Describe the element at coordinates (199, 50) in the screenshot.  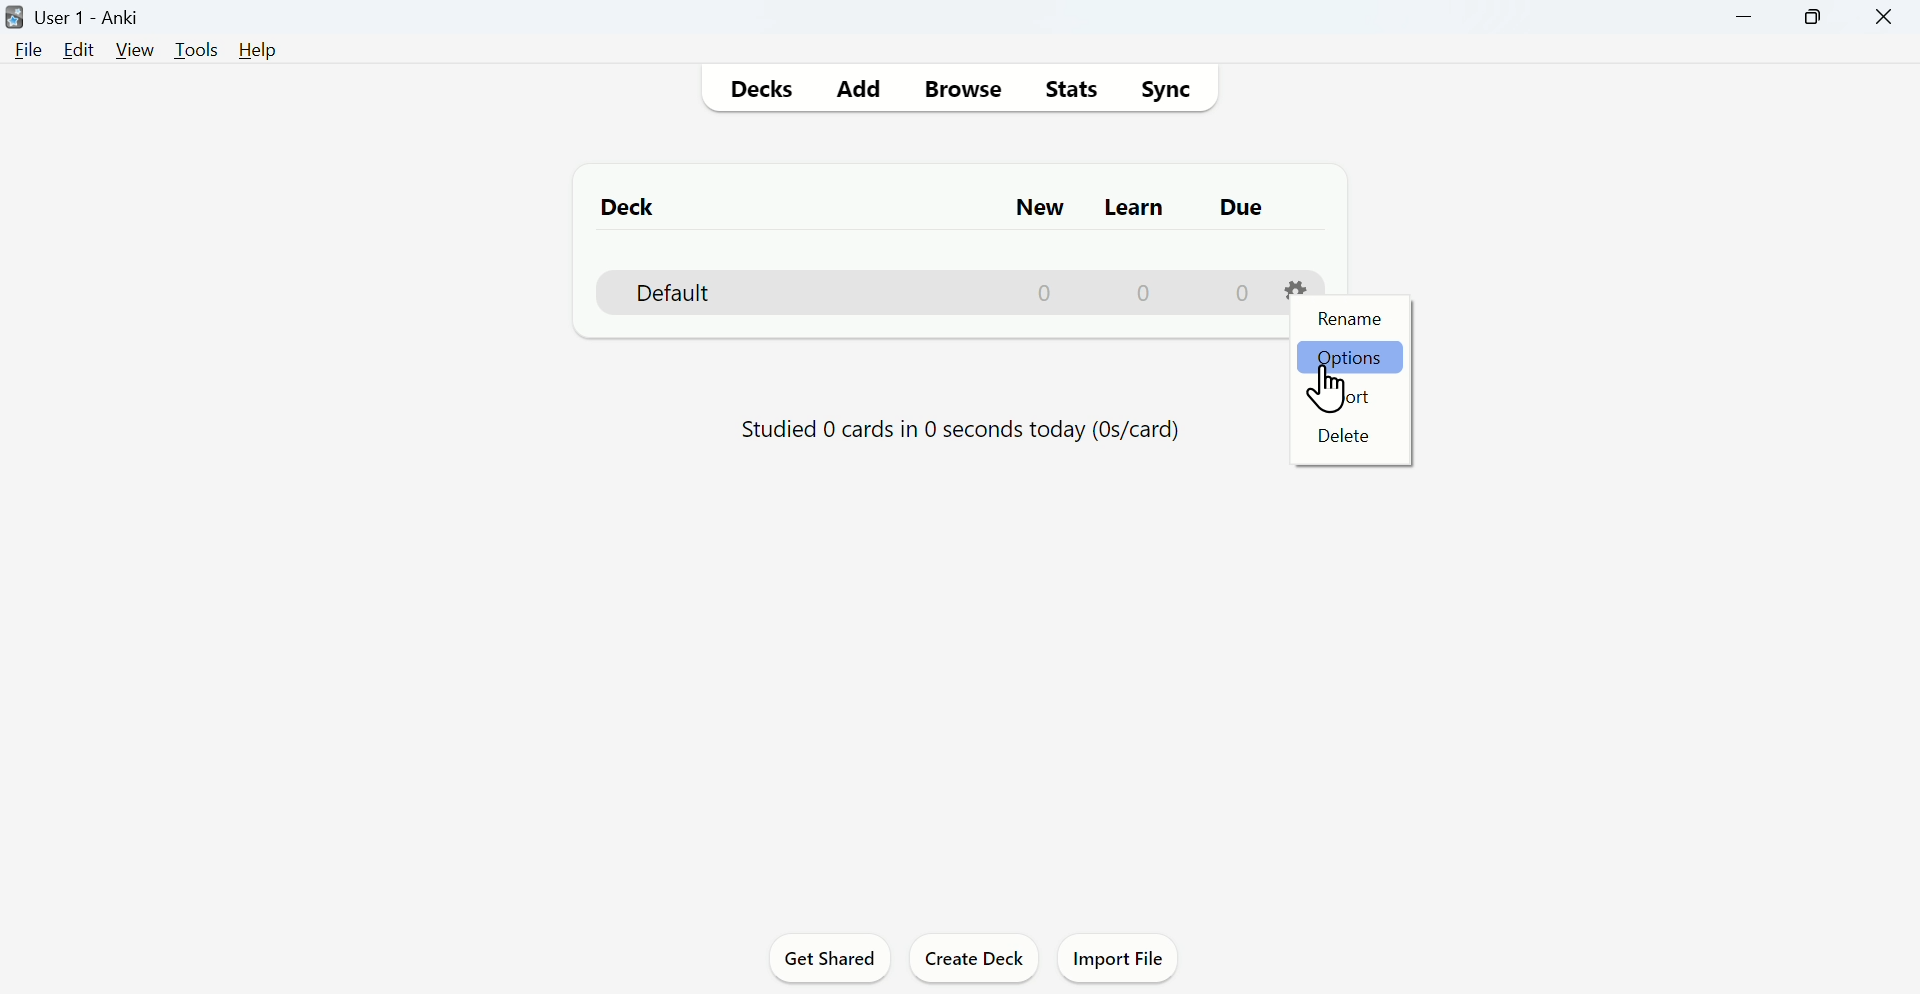
I see `Tools` at that location.